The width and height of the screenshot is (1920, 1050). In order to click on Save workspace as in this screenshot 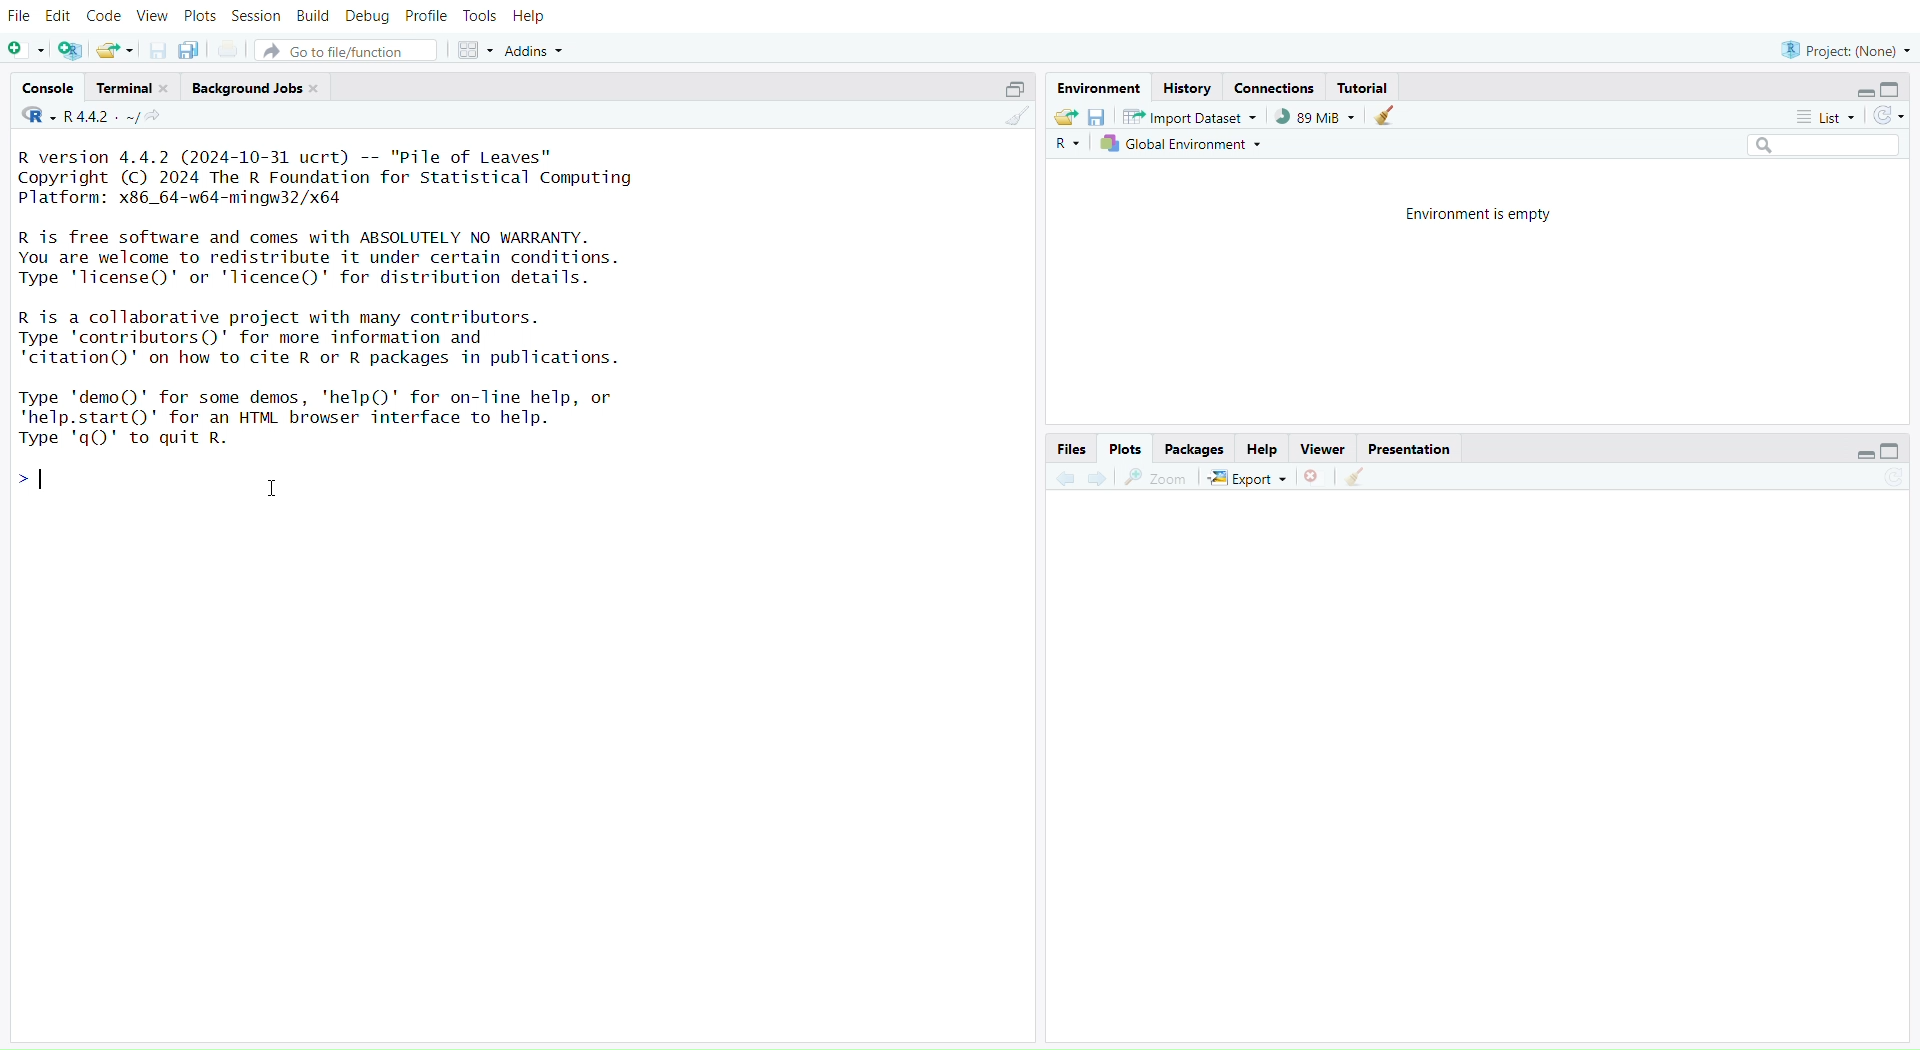, I will do `click(1099, 119)`.